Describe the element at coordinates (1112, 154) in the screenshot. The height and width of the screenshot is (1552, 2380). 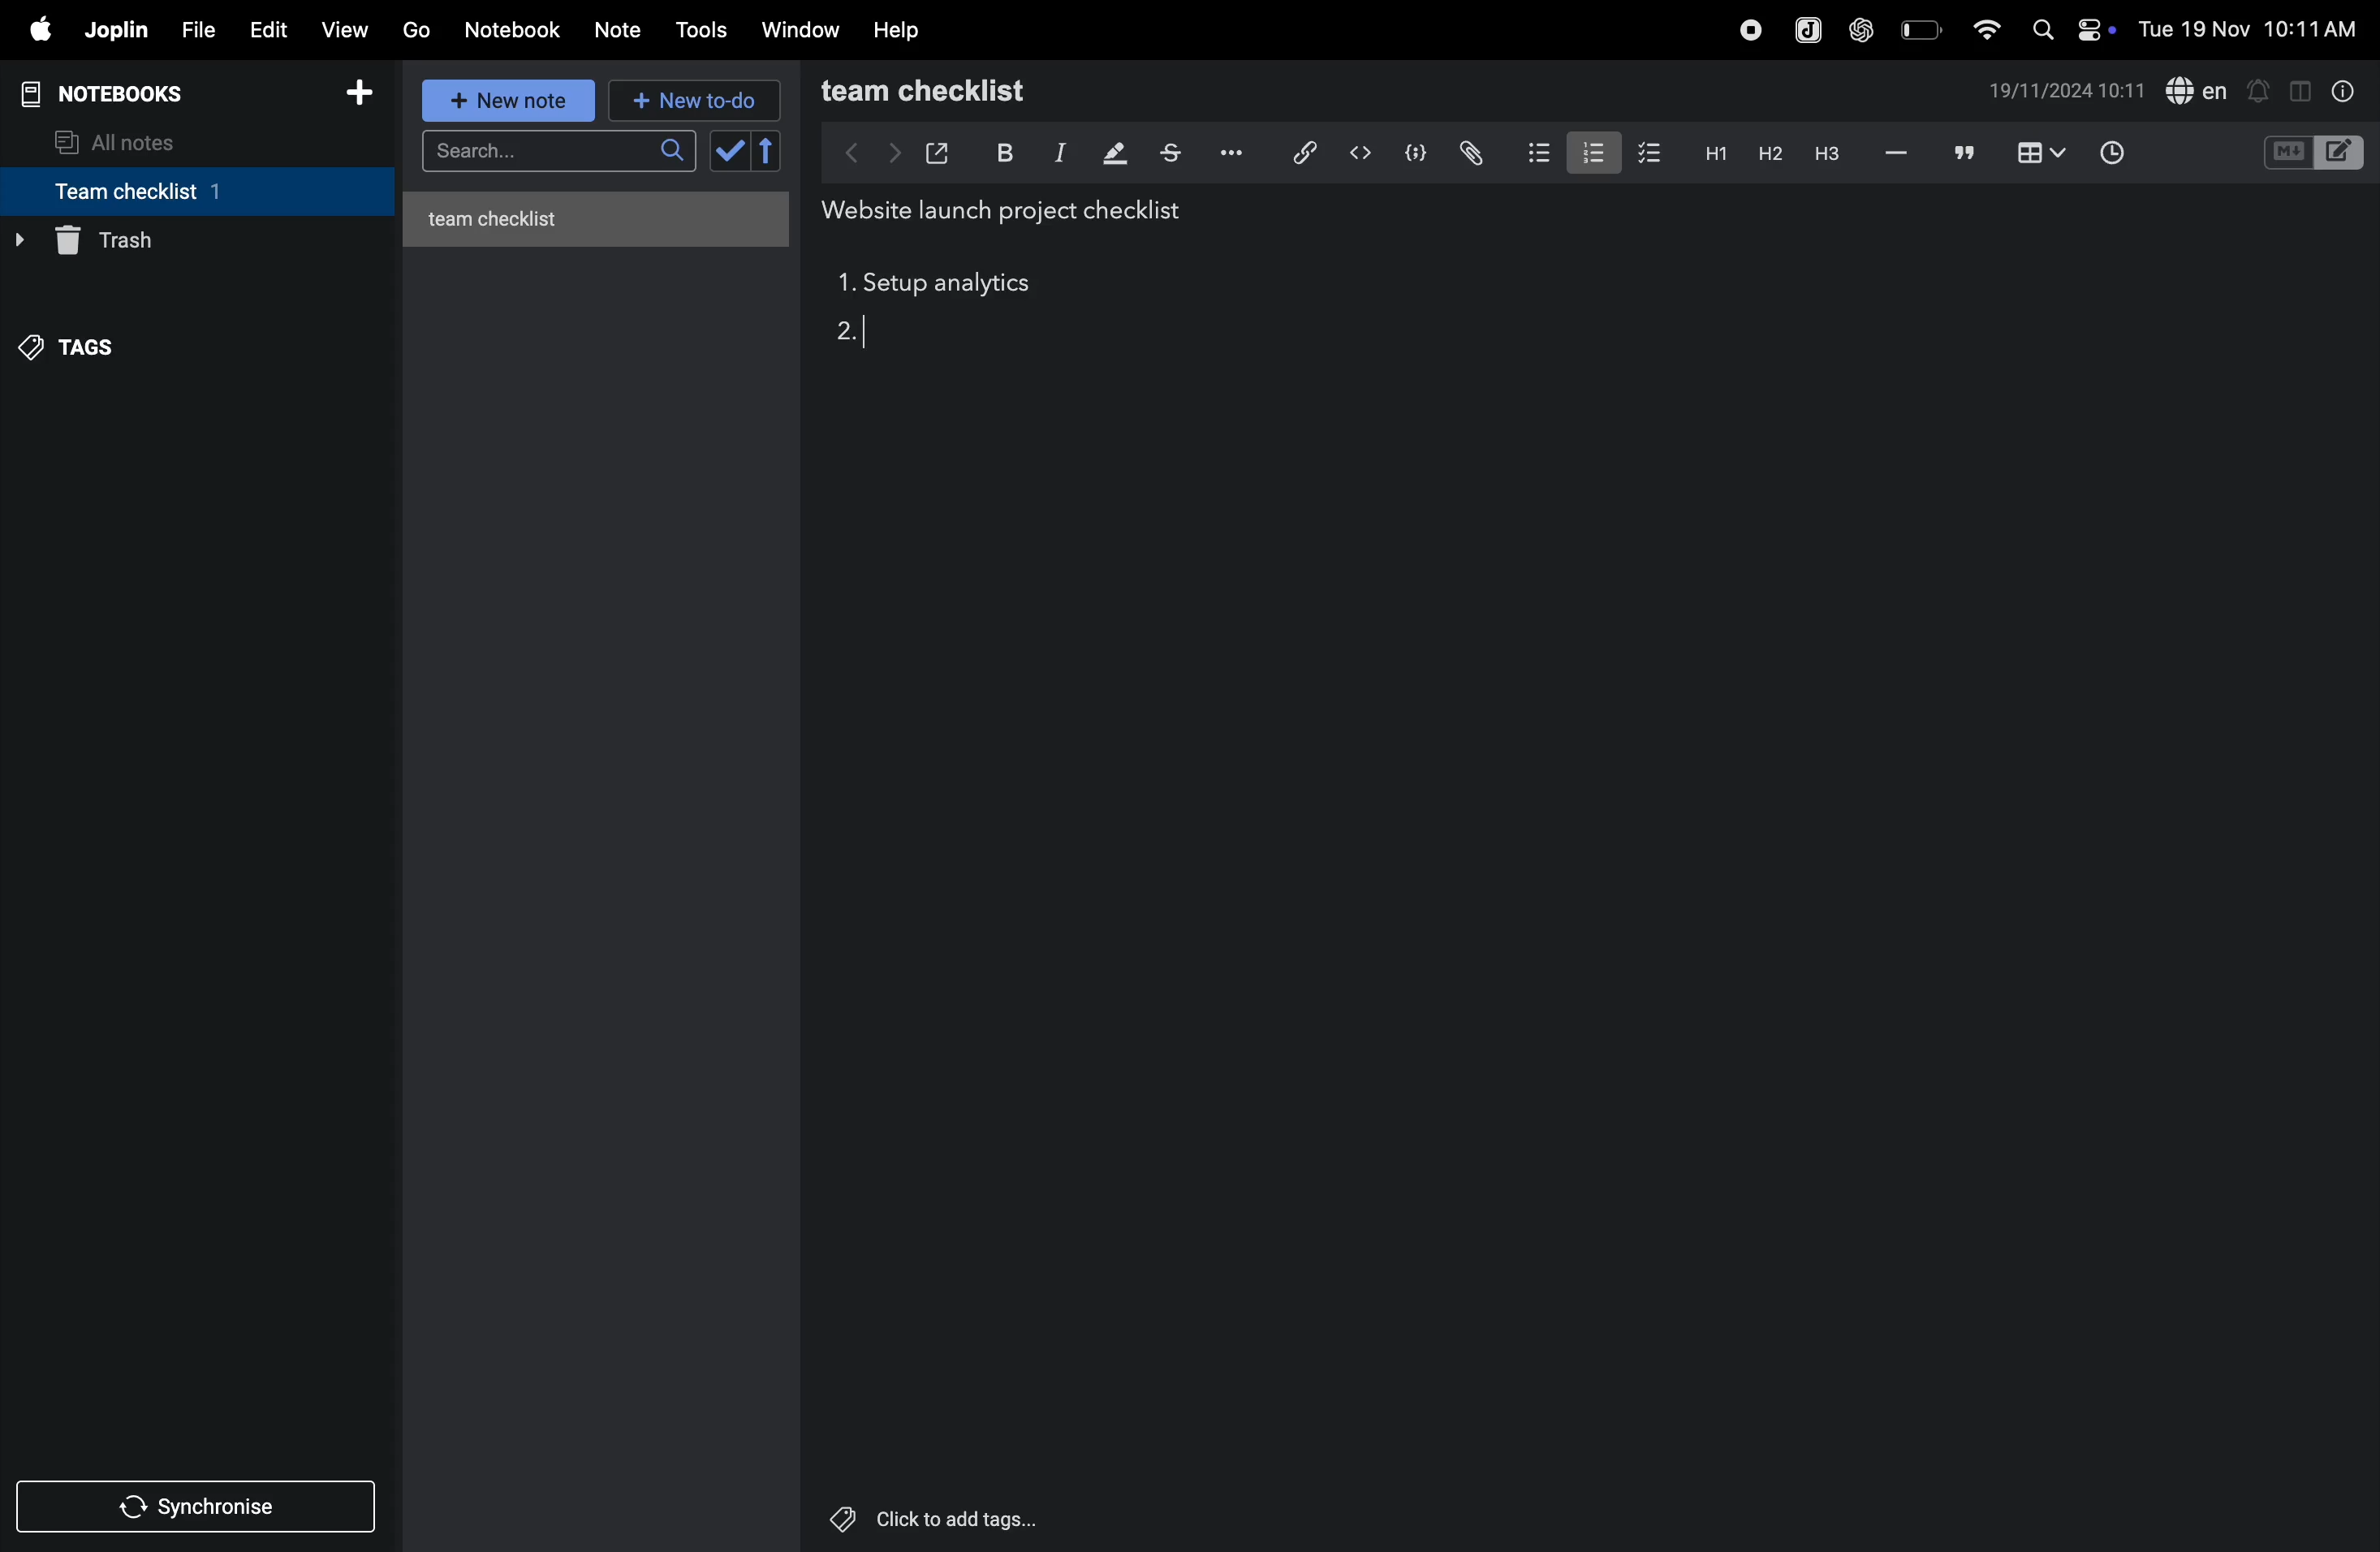
I see `highlight` at that location.